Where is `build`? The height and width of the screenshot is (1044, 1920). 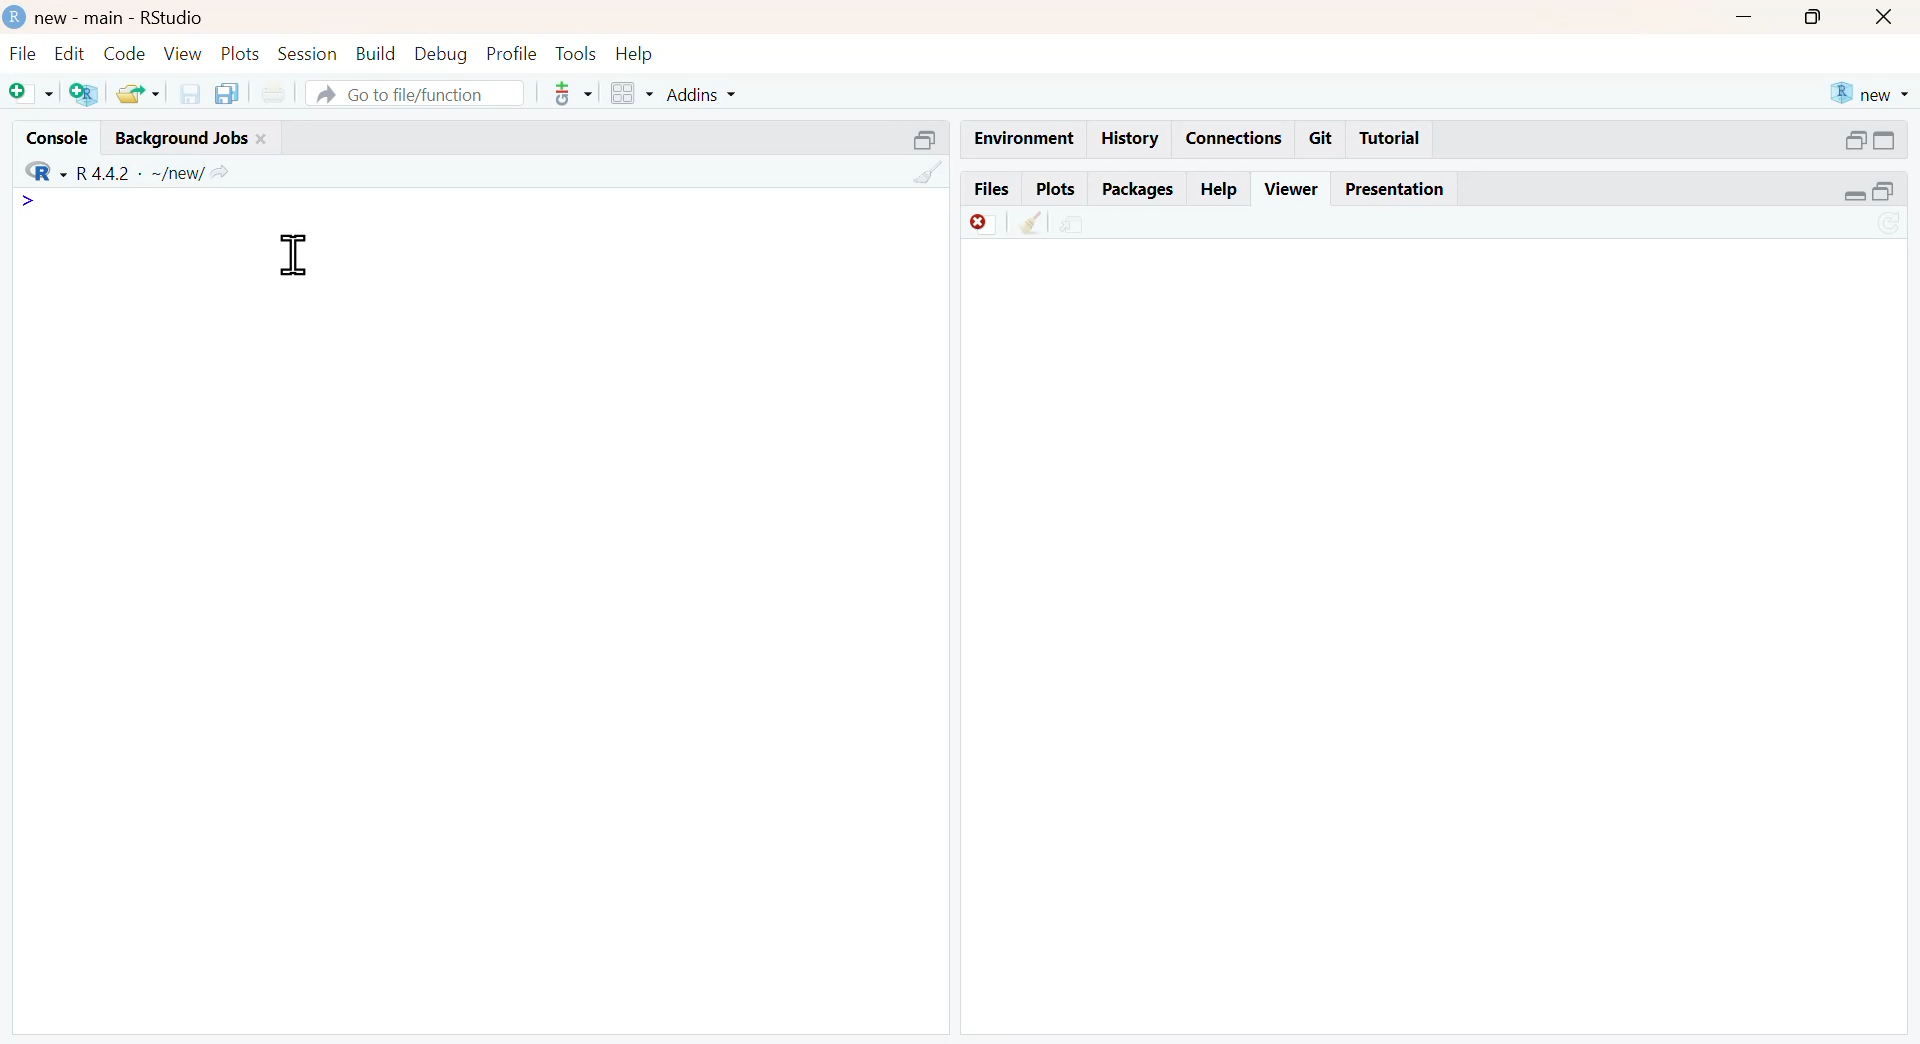
build is located at coordinates (378, 54).